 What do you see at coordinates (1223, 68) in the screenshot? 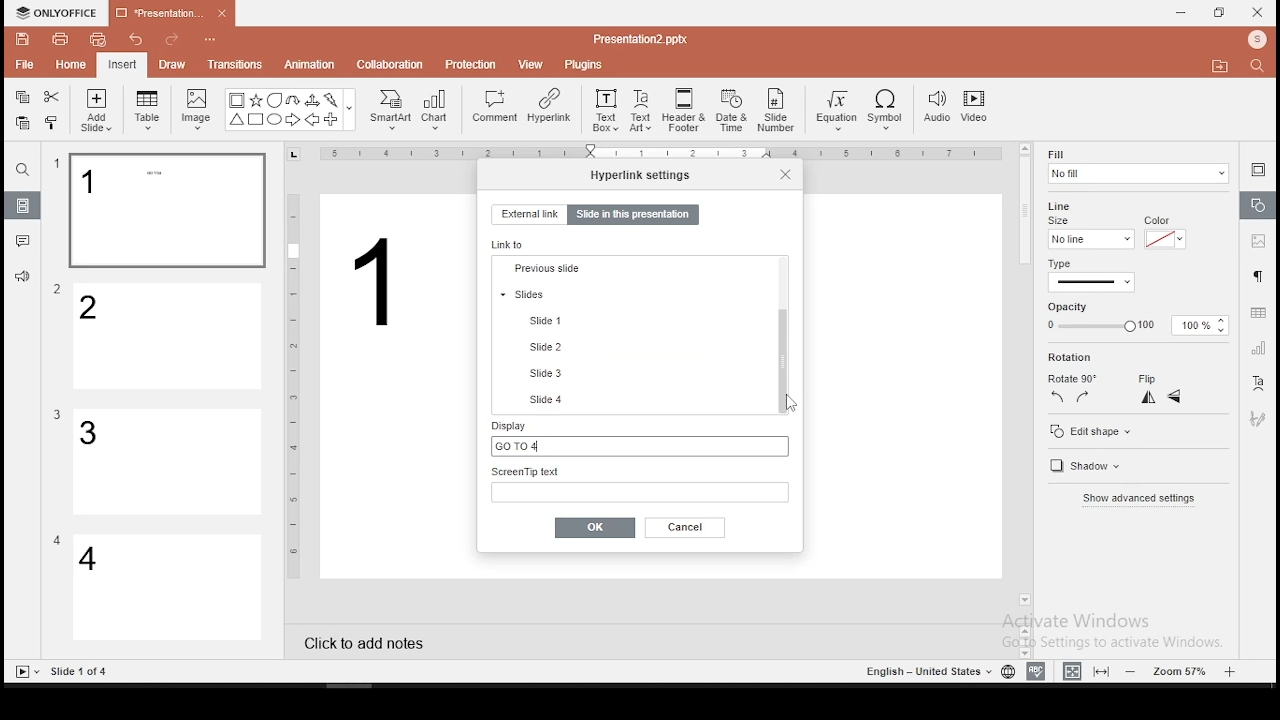
I see `Move to folder` at bounding box center [1223, 68].